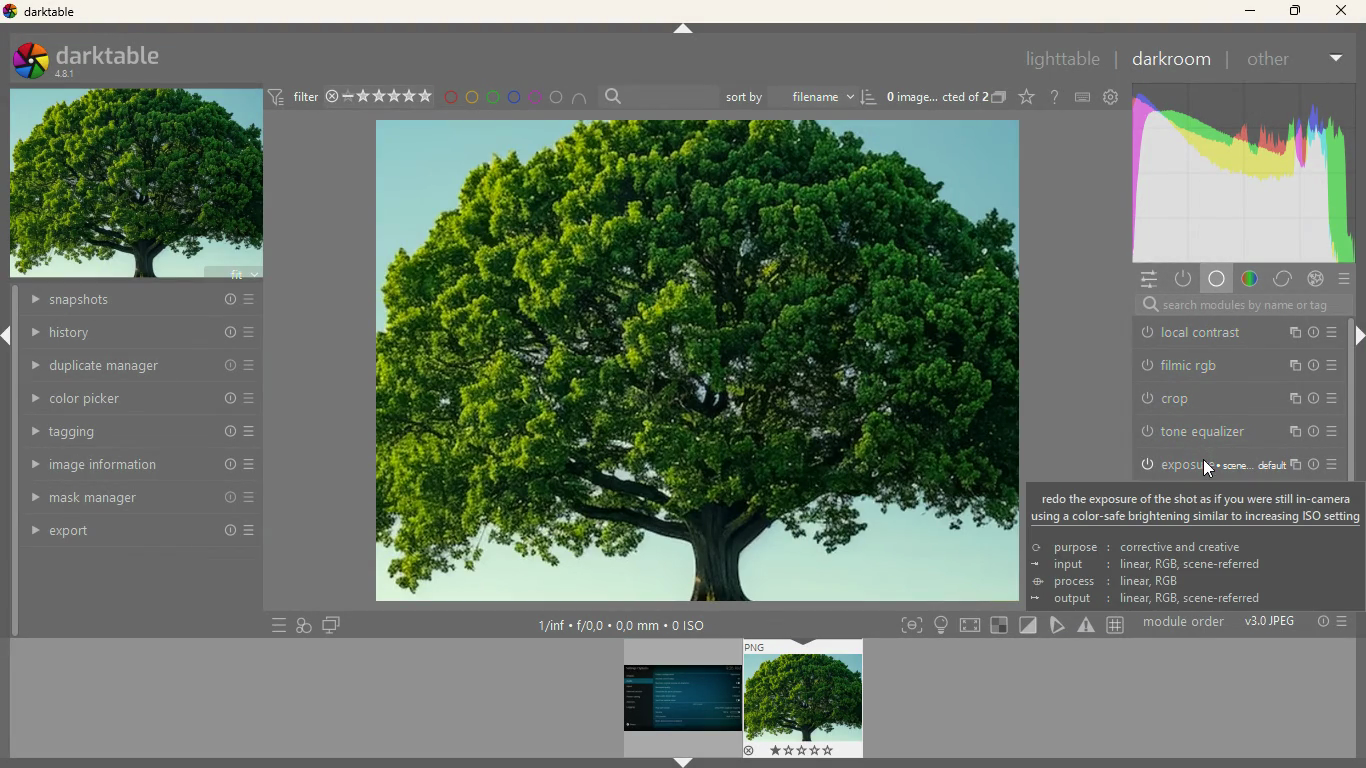  Describe the element at coordinates (137, 533) in the screenshot. I see `export` at that location.